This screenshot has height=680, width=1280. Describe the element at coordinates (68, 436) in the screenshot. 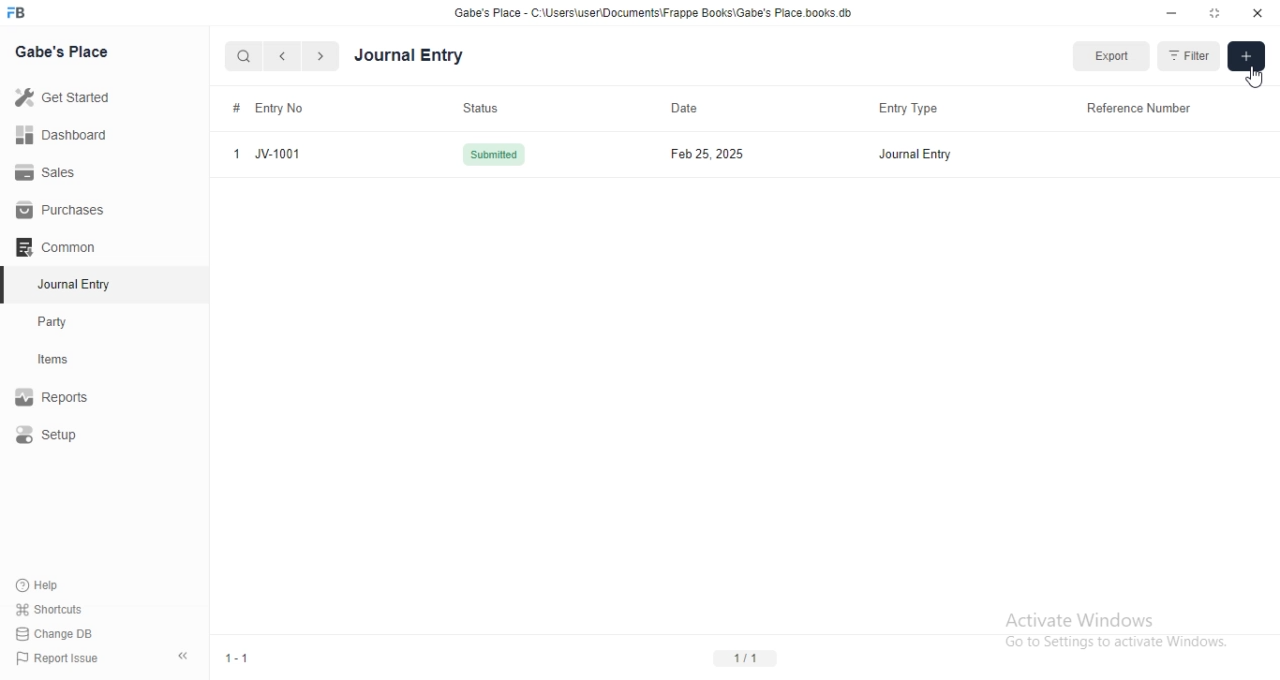

I see `Setup` at that location.